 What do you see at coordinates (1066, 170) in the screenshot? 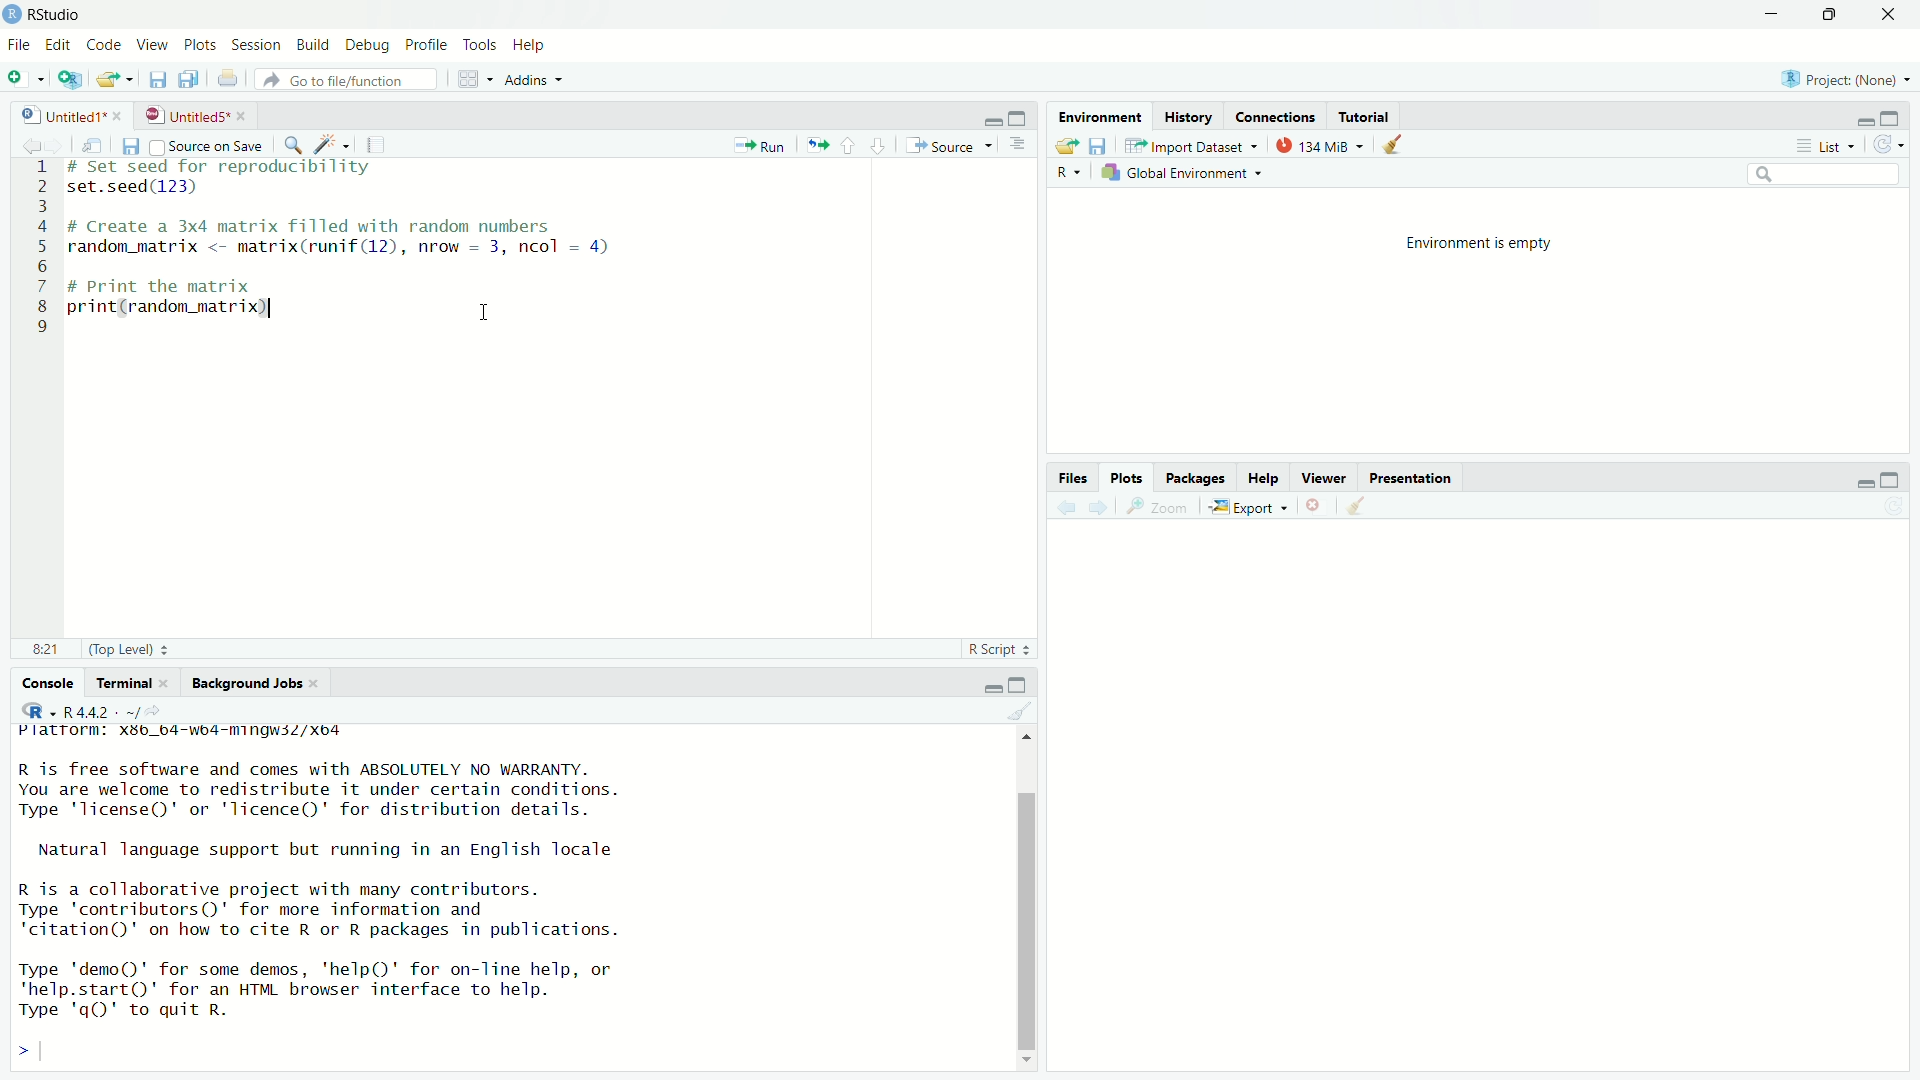
I see `R ~` at bounding box center [1066, 170].